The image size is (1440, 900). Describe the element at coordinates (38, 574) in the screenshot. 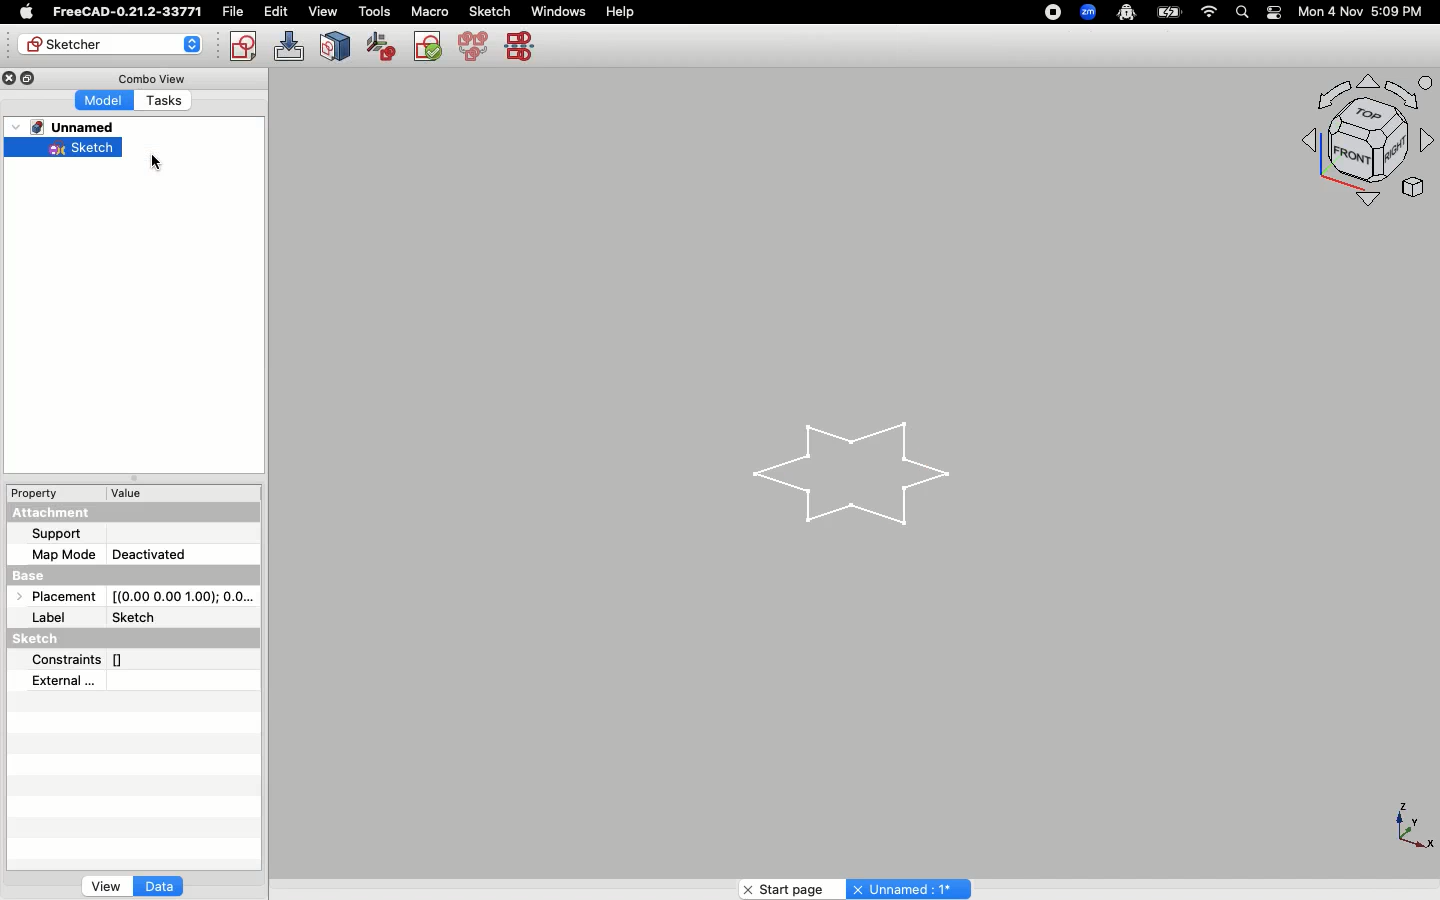

I see `Base` at that location.